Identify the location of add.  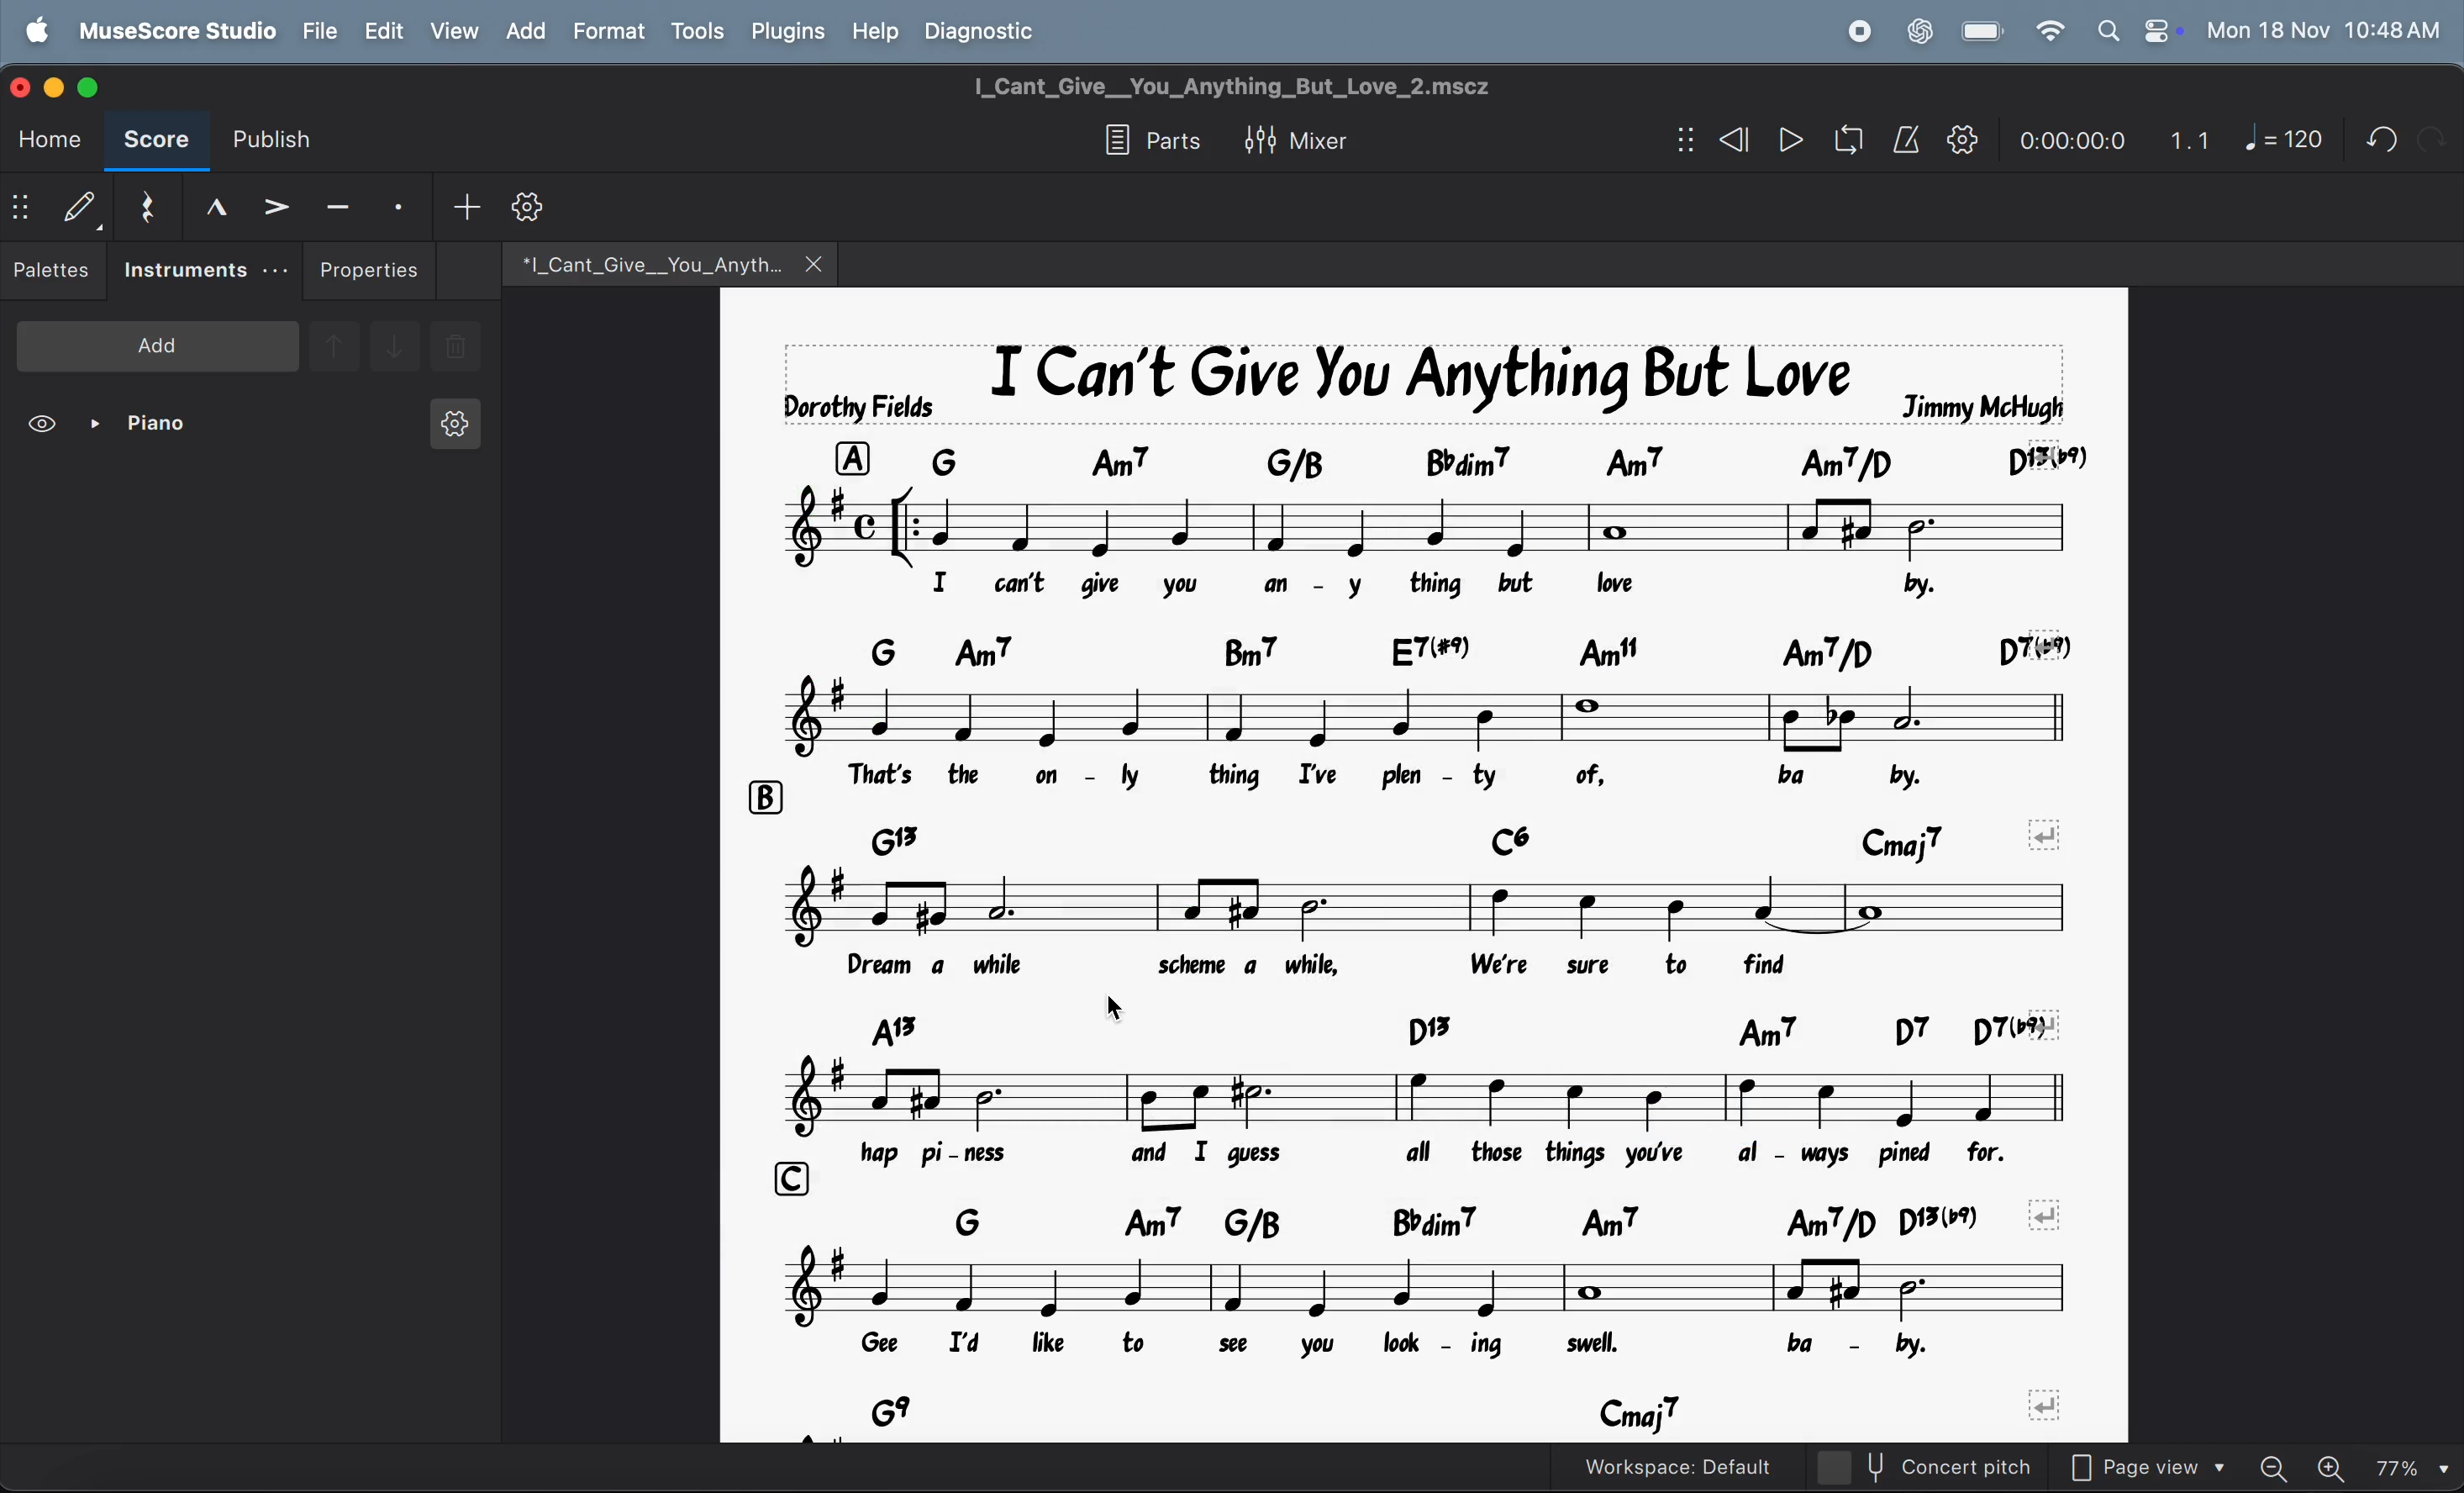
(466, 205).